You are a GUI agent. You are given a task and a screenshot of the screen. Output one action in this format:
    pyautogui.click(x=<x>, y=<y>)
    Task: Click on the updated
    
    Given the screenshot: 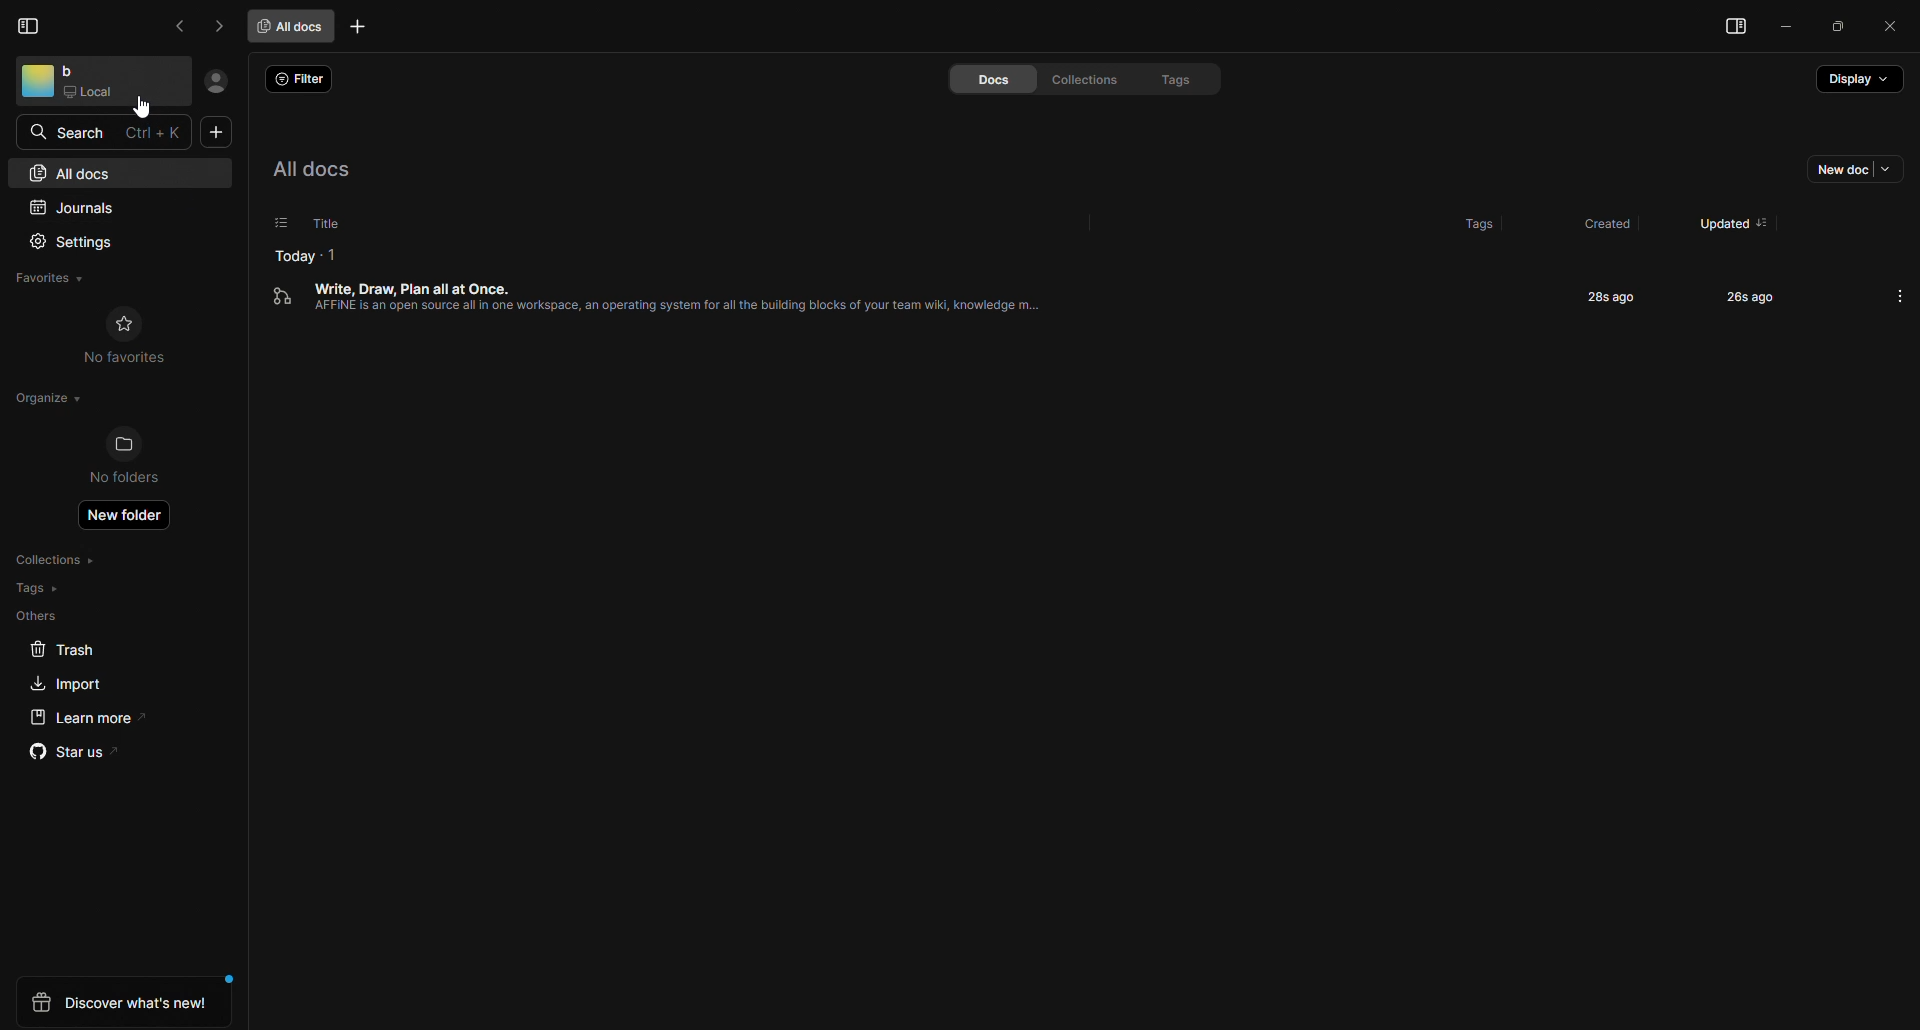 What is the action you would take?
    pyautogui.click(x=1717, y=216)
    